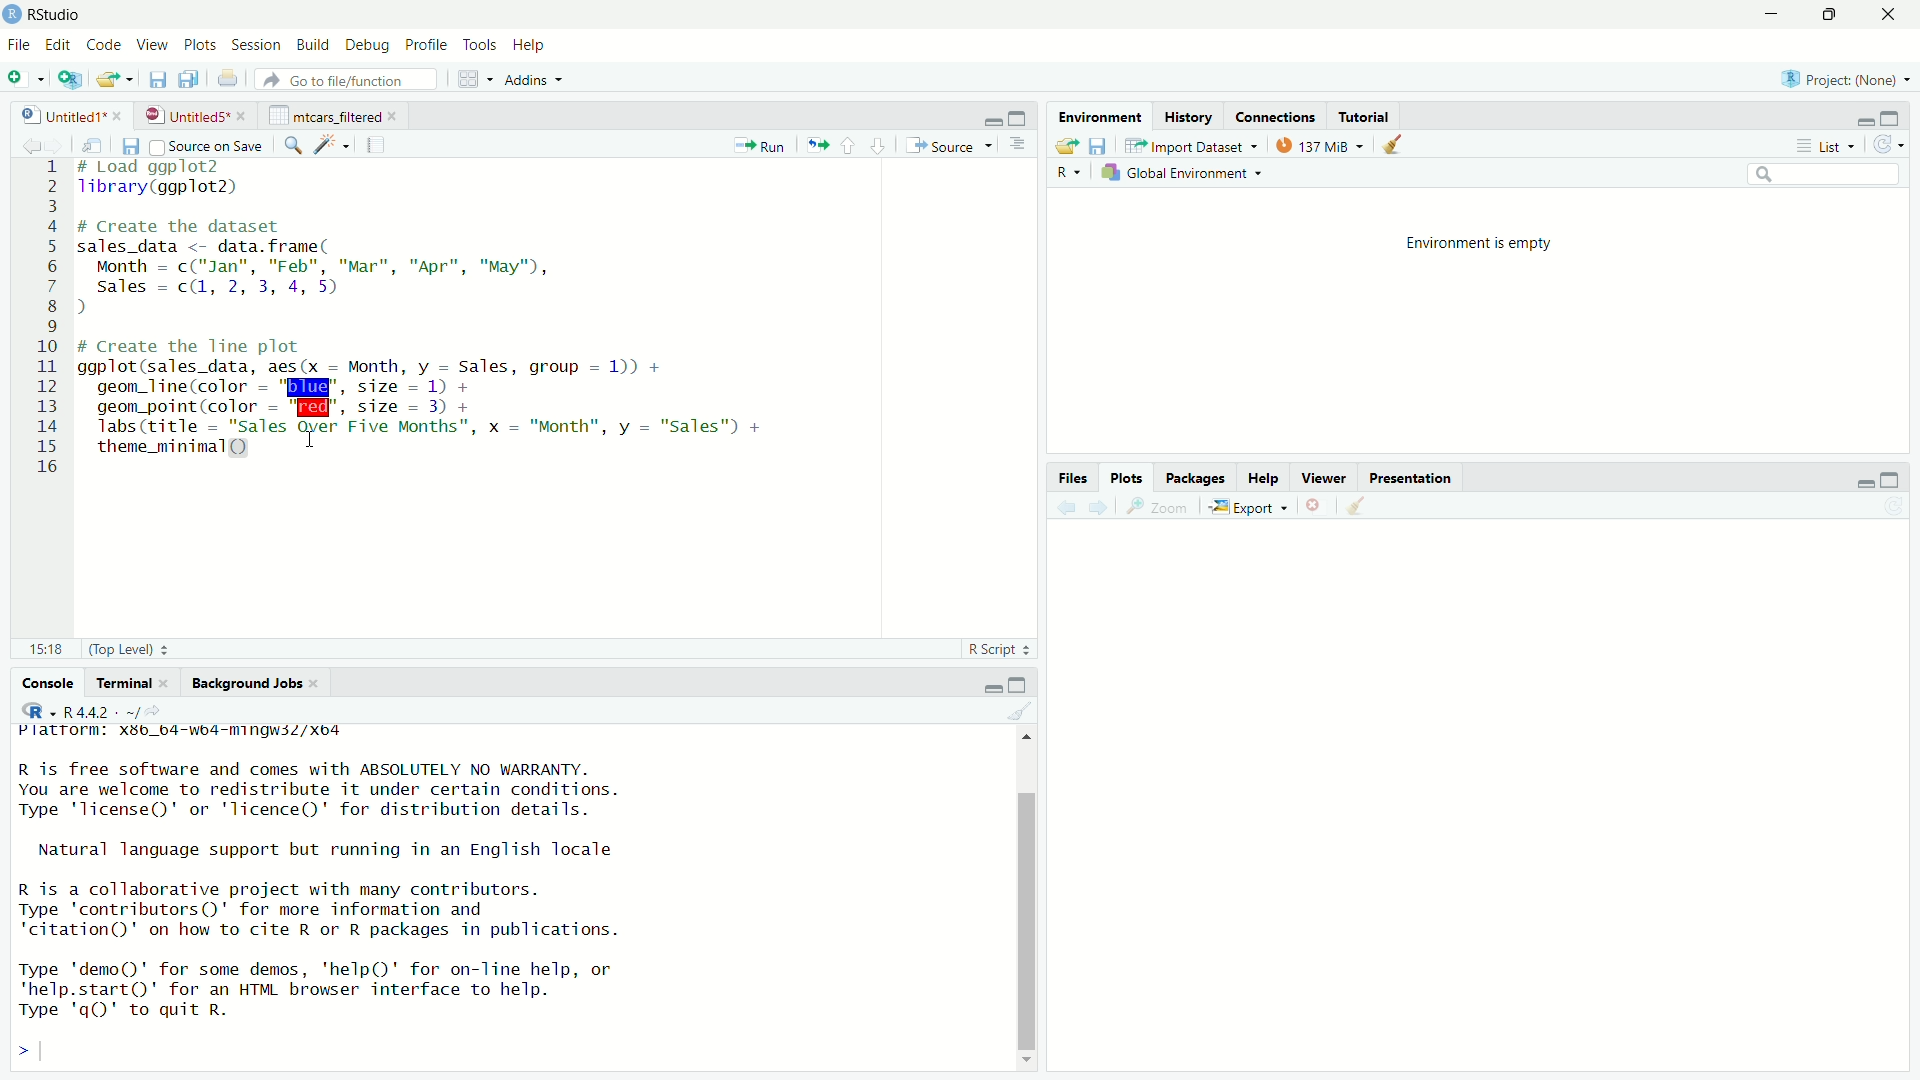 The image size is (1920, 1080). What do you see at coordinates (525, 80) in the screenshot?
I see `Addins` at bounding box center [525, 80].